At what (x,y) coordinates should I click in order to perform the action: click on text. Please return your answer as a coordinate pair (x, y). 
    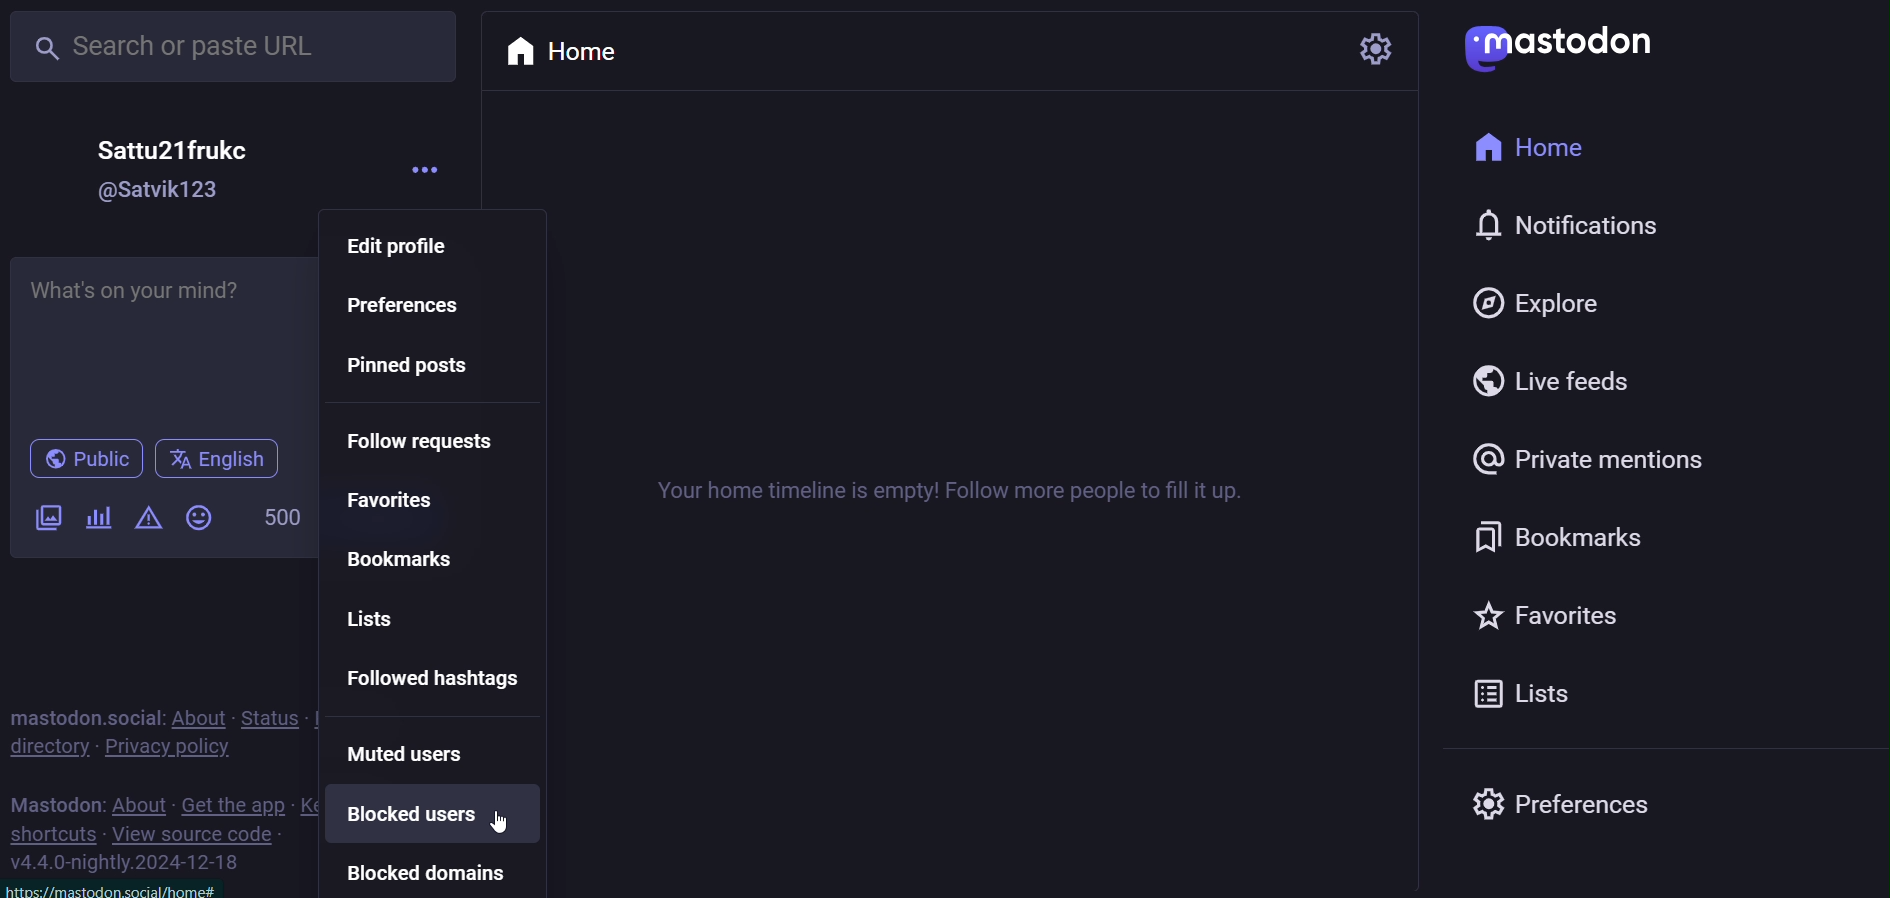
    Looking at the image, I should click on (54, 801).